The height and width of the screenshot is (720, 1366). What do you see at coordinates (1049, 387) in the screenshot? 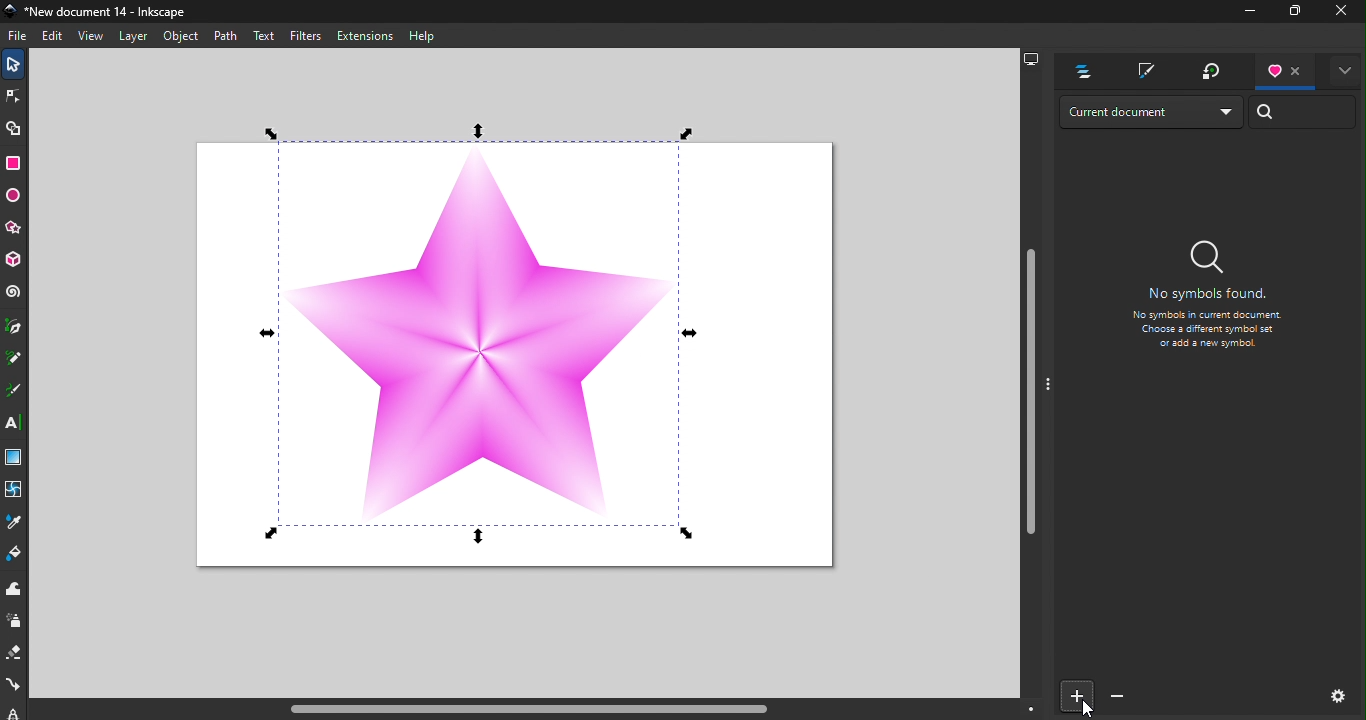
I see `toggle command panel` at bounding box center [1049, 387].